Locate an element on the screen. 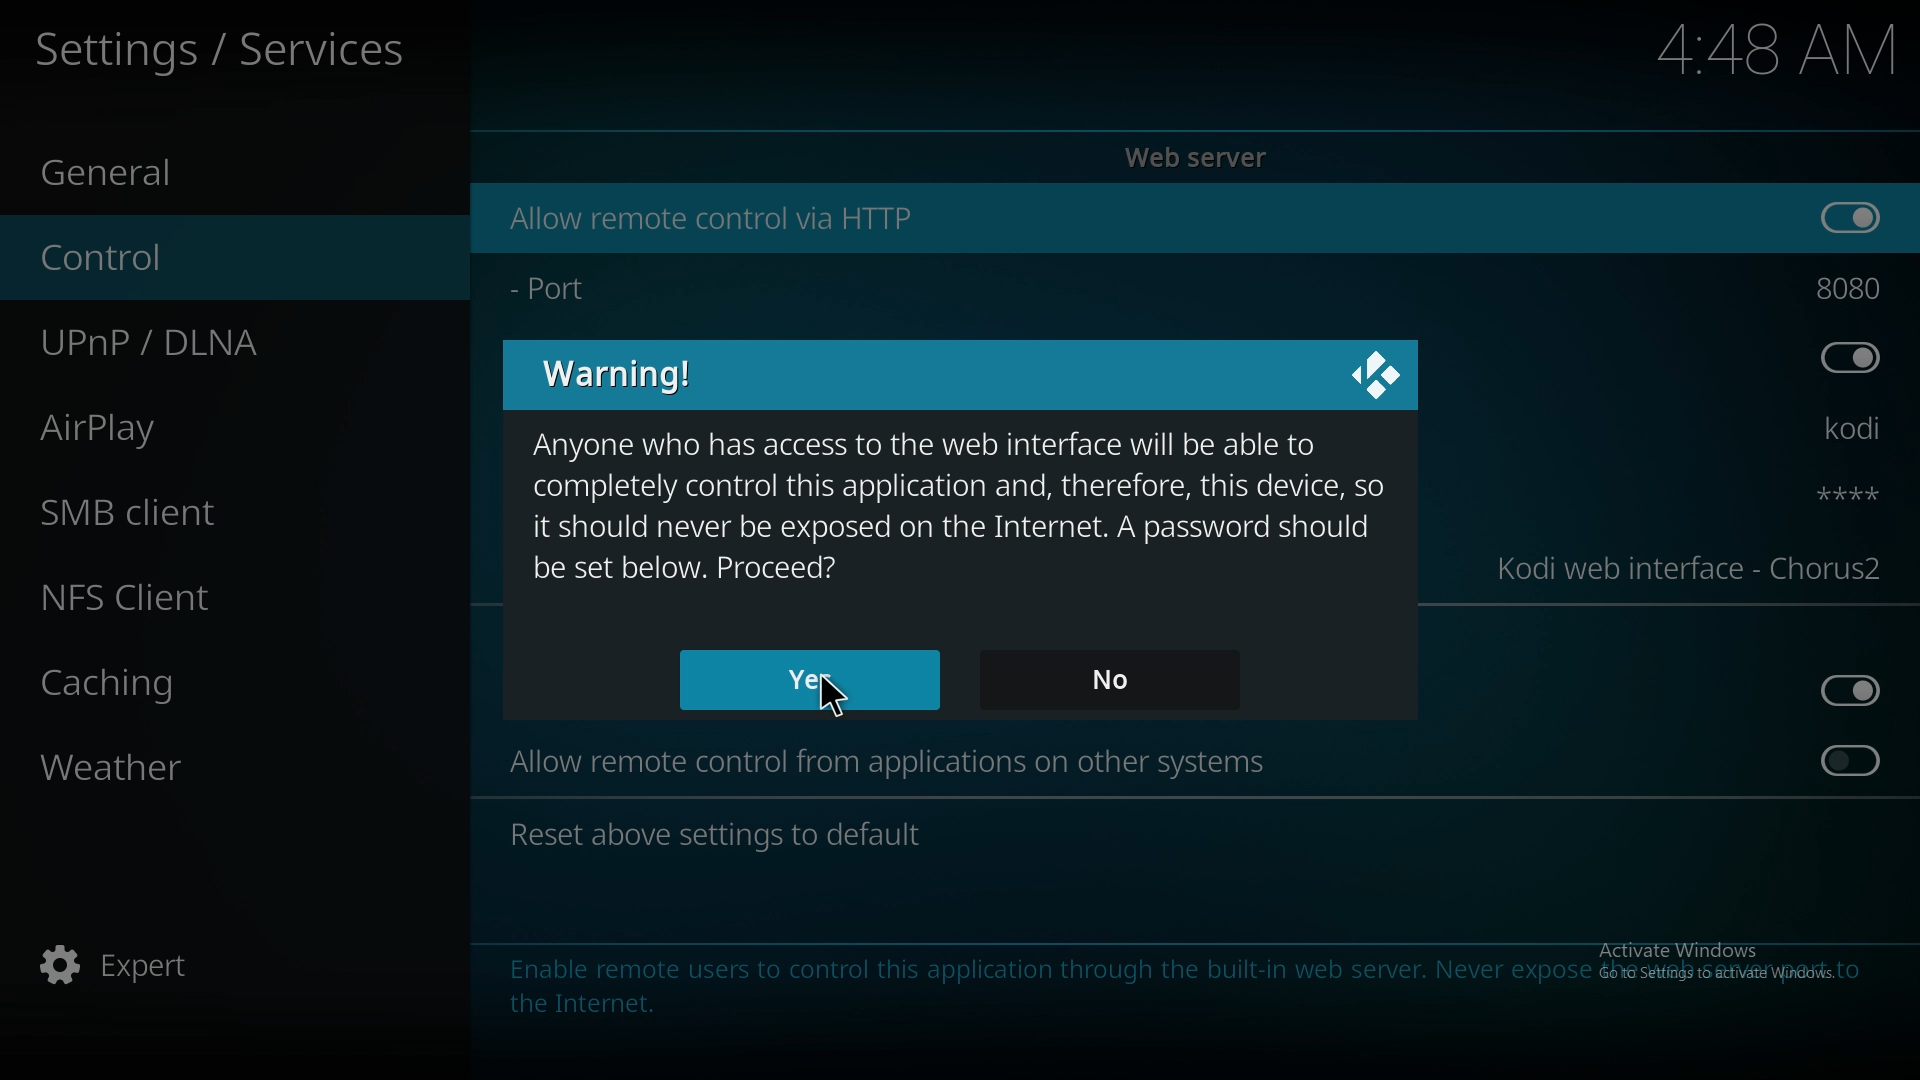  port is located at coordinates (596, 293).